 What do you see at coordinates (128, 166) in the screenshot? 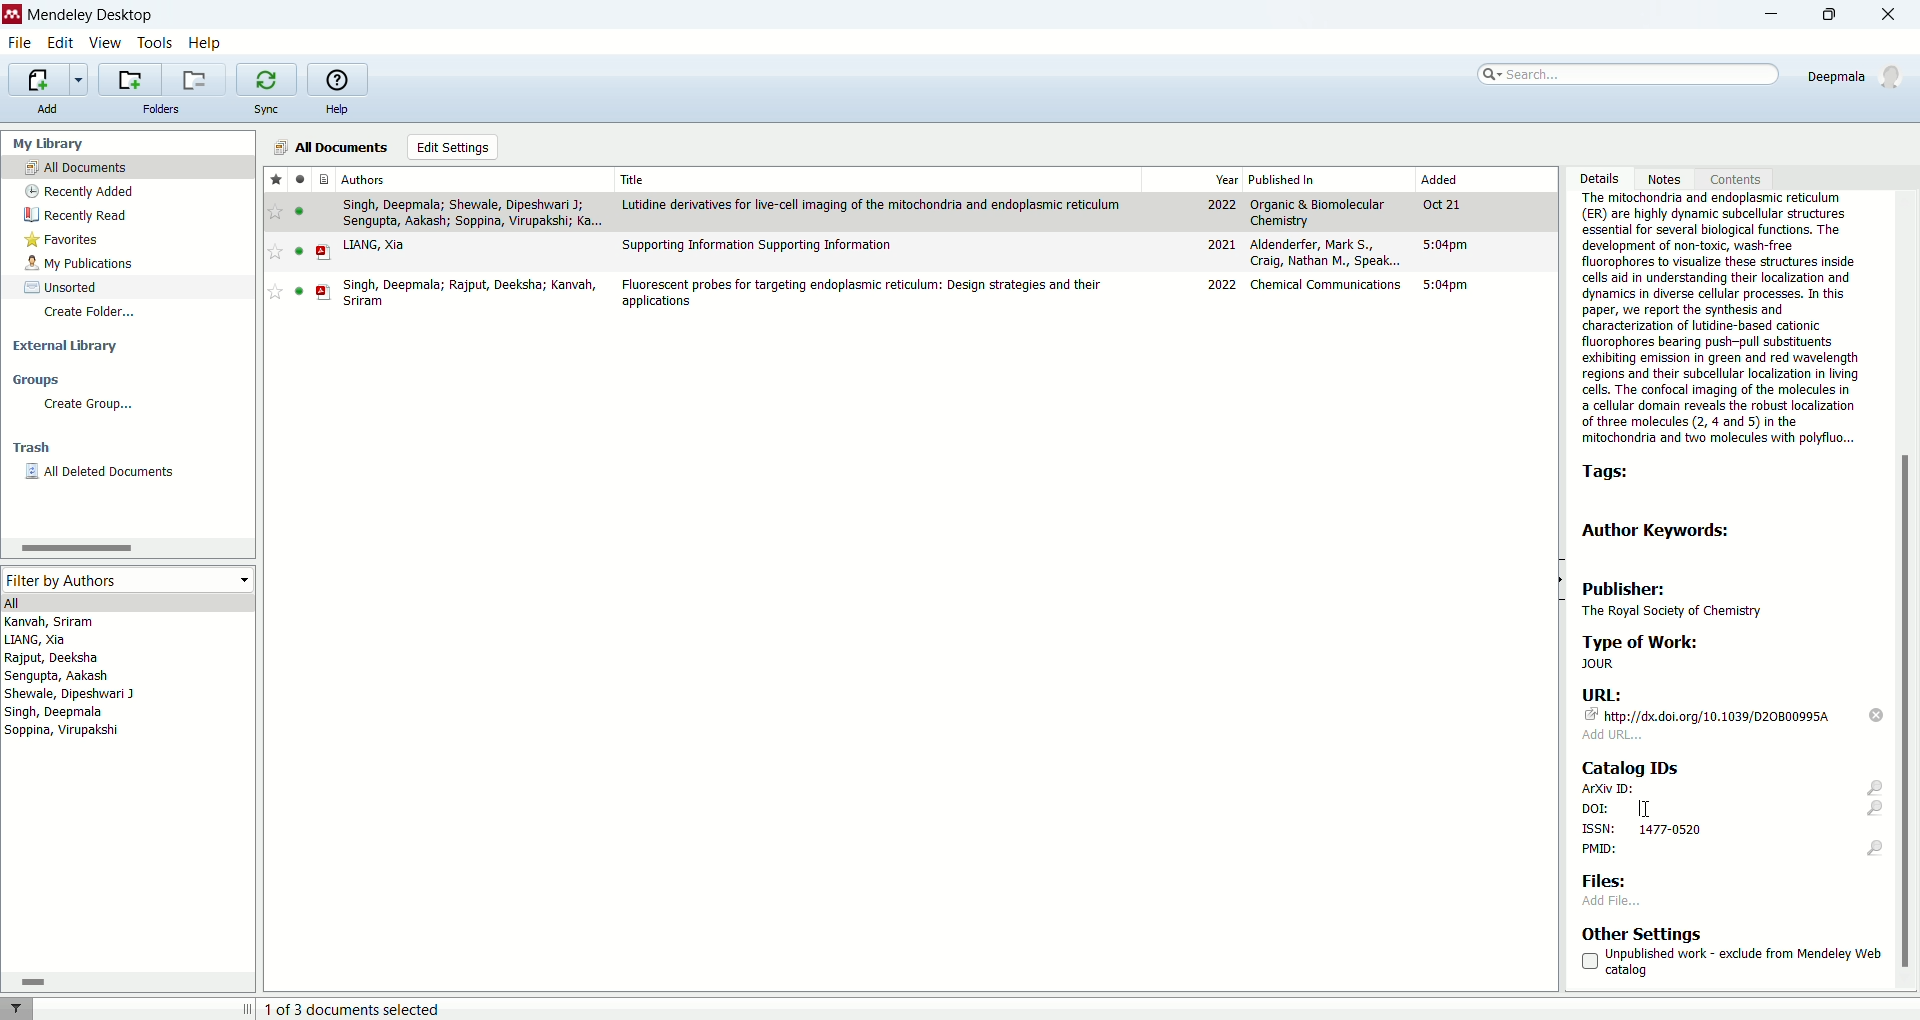
I see `all documents` at bounding box center [128, 166].